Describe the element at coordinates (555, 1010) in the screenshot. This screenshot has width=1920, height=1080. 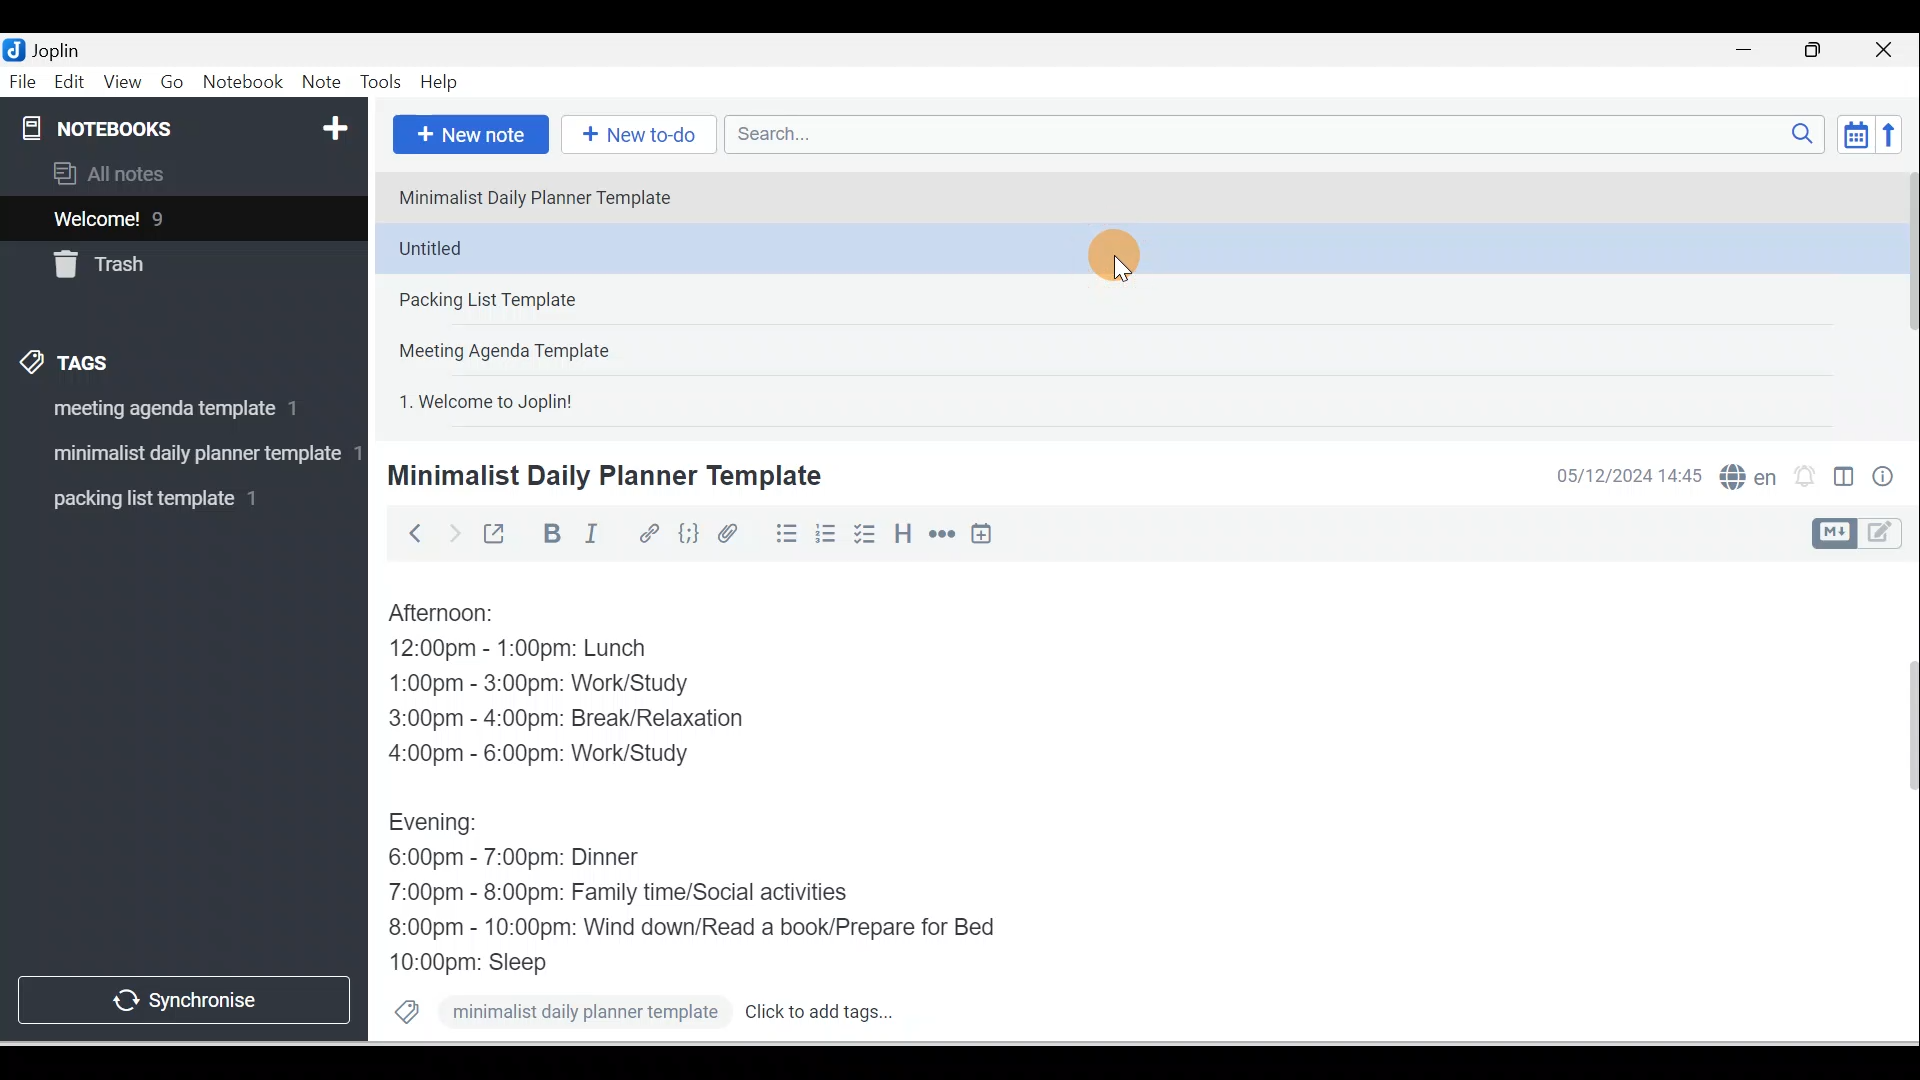
I see `minimalist daily planner template` at that location.